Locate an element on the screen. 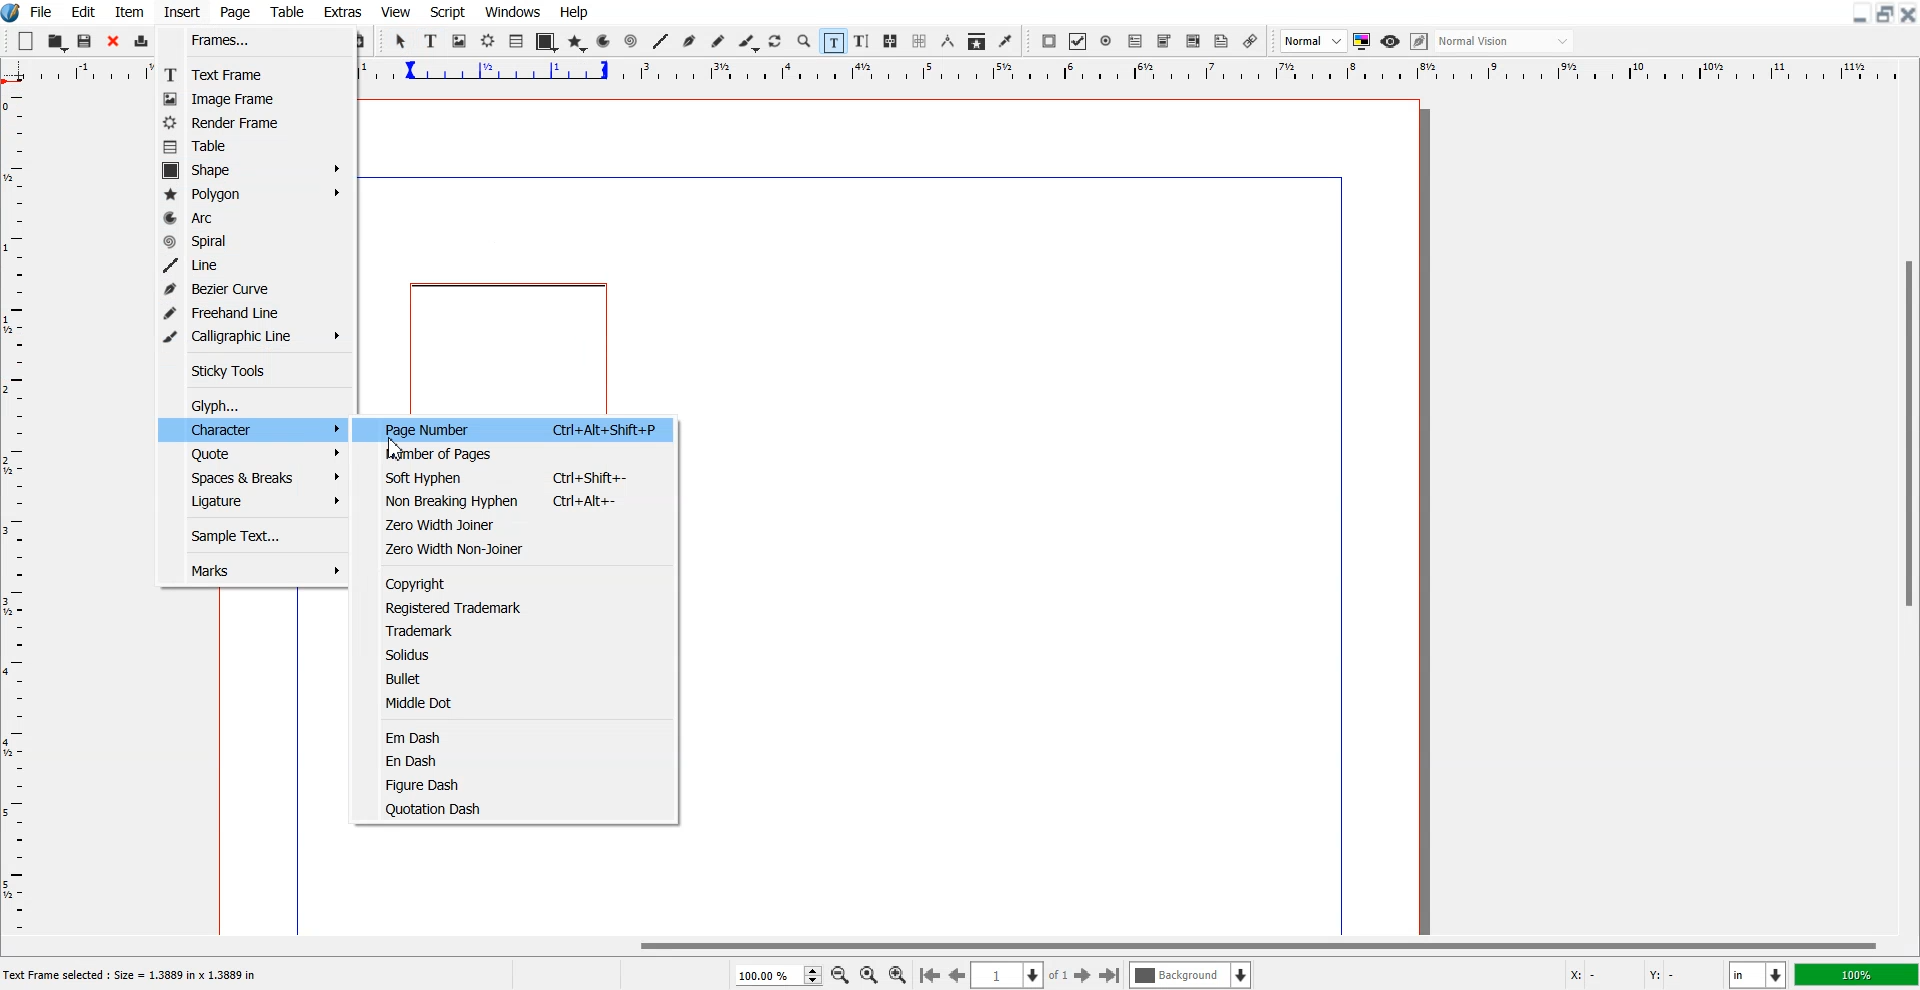  Text Annotation is located at coordinates (1221, 42).